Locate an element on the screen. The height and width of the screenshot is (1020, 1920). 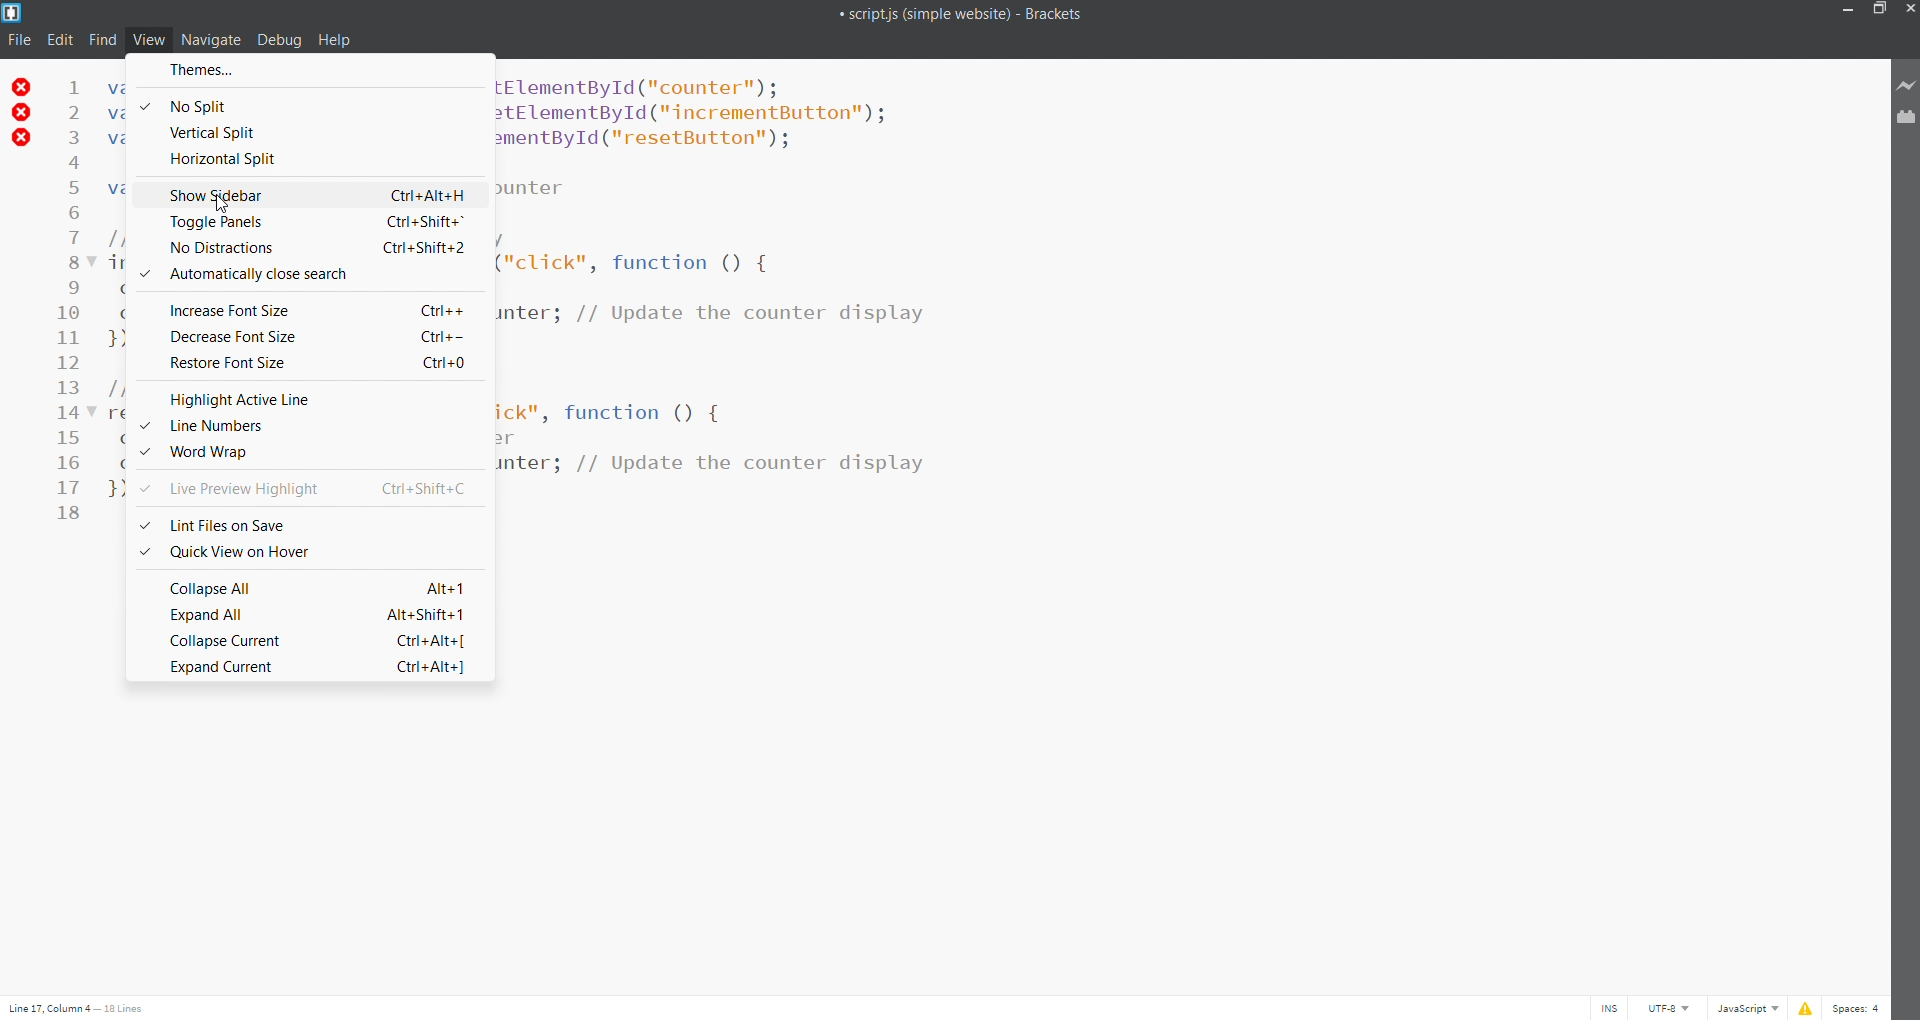
word wrap is located at coordinates (289, 450).